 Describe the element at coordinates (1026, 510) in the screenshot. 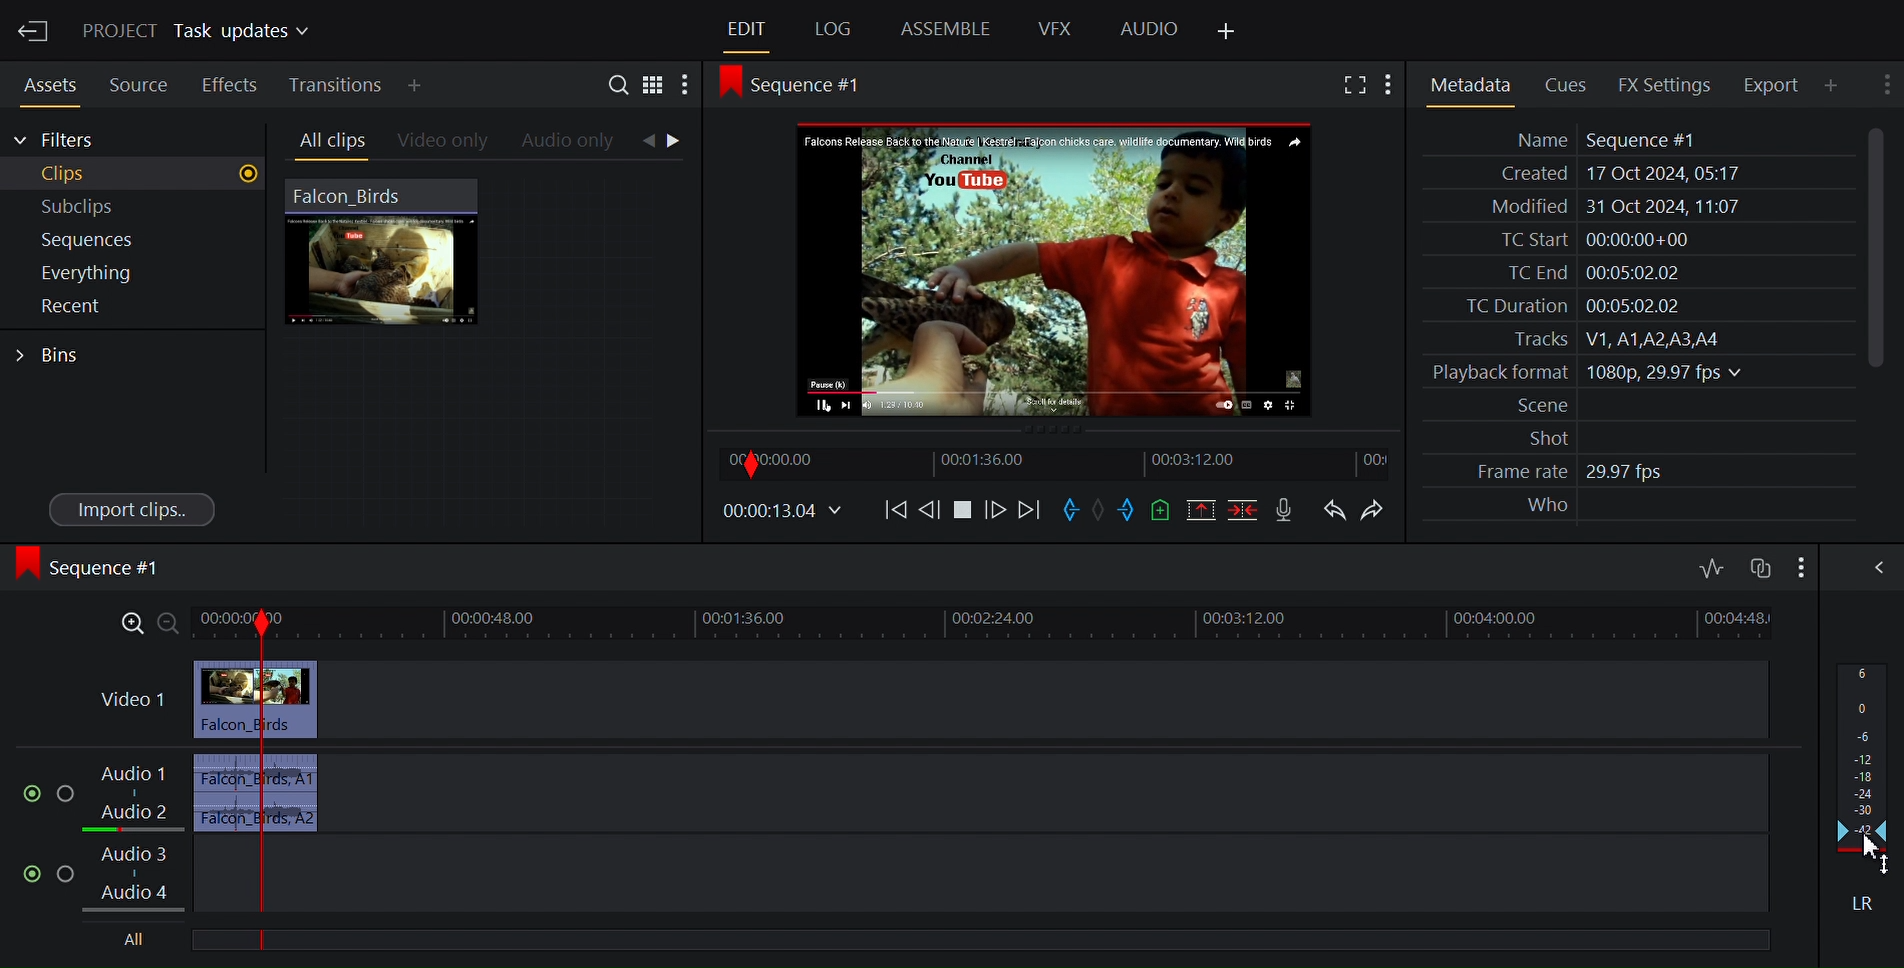

I see `Move Forward` at that location.